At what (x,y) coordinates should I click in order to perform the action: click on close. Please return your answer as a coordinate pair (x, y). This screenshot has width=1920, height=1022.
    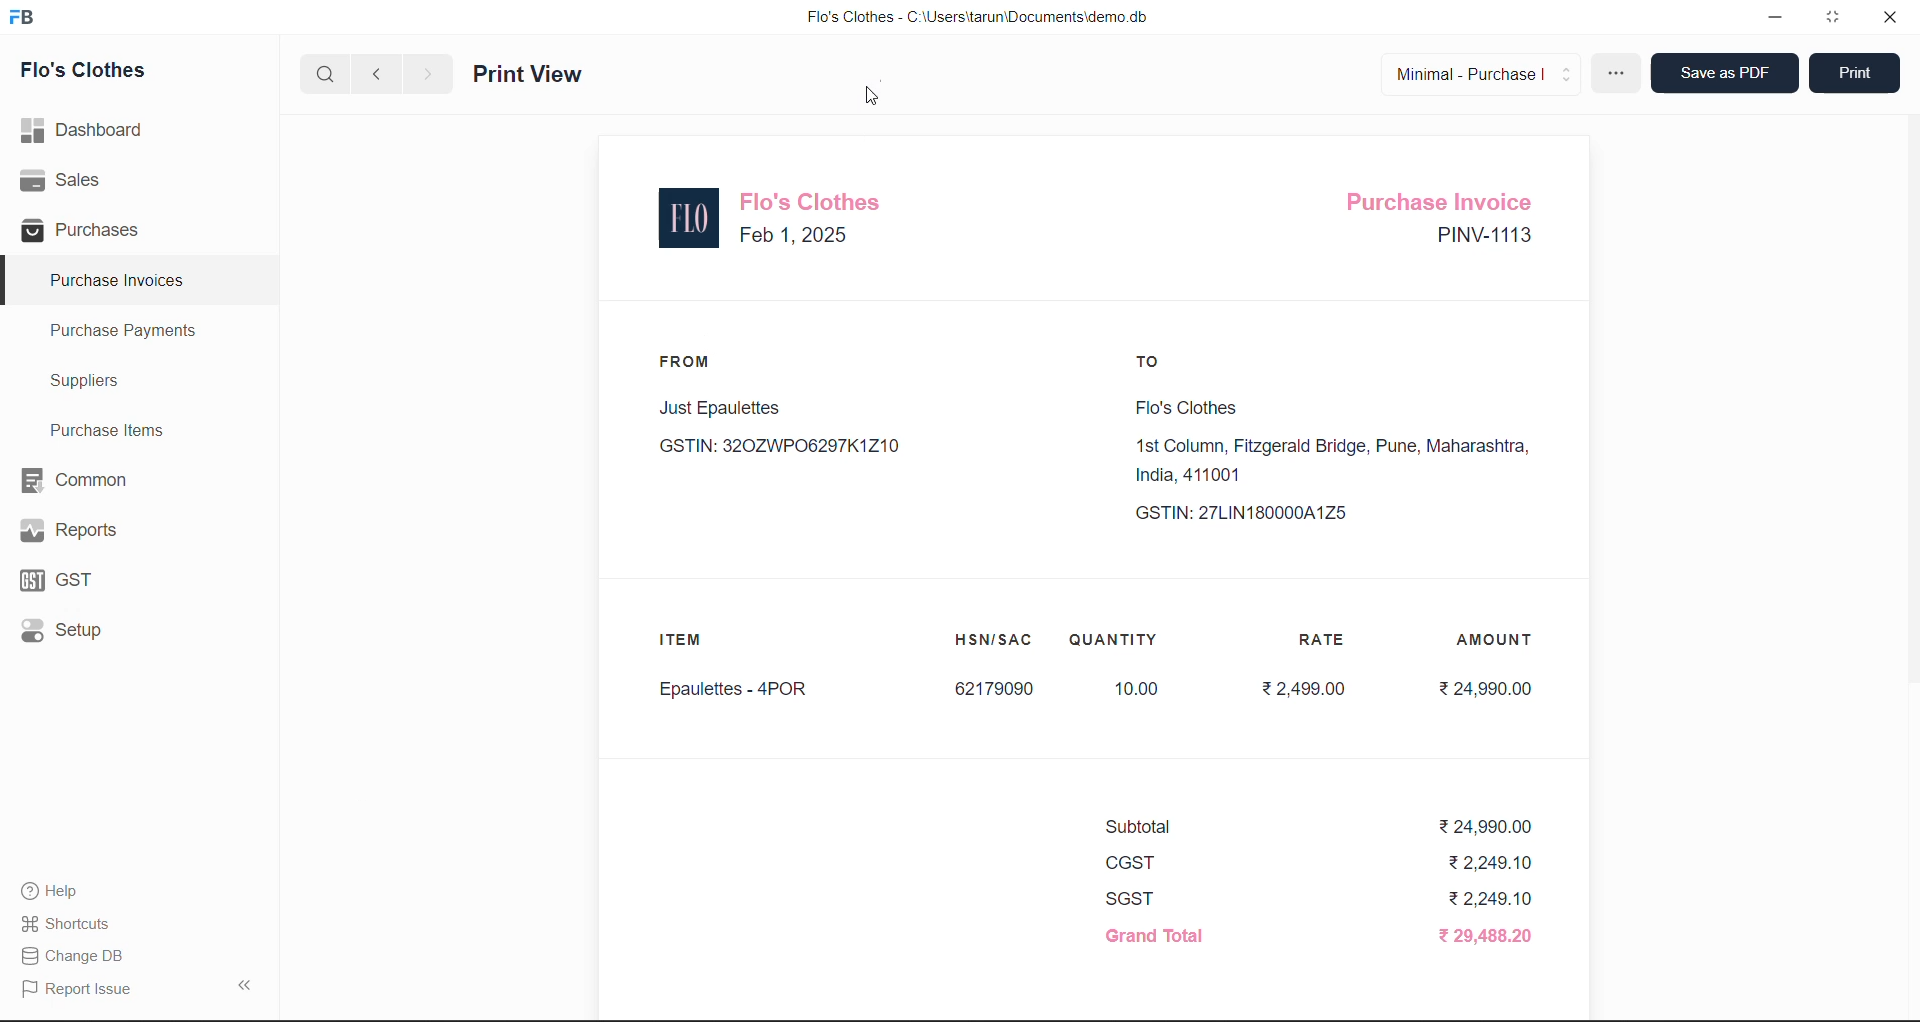
    Looking at the image, I should click on (1889, 21).